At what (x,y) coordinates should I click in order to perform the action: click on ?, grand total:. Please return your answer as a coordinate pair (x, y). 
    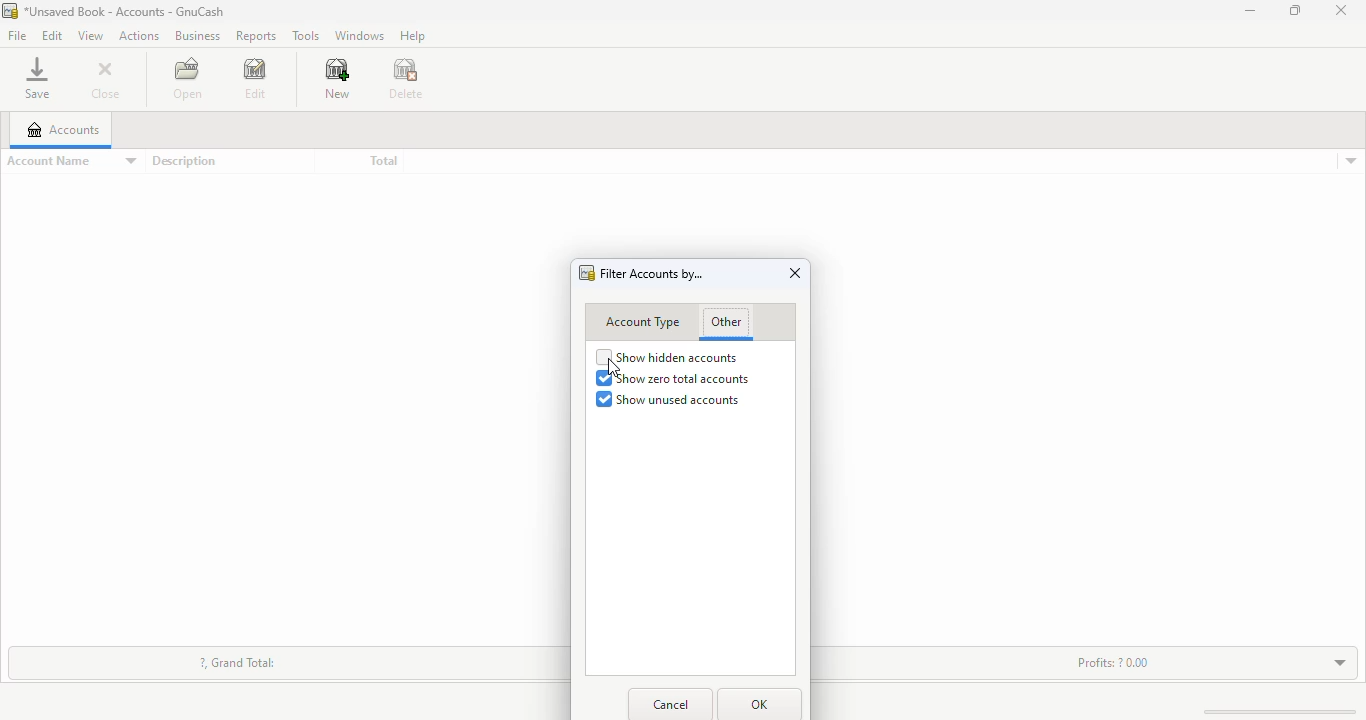
    Looking at the image, I should click on (238, 662).